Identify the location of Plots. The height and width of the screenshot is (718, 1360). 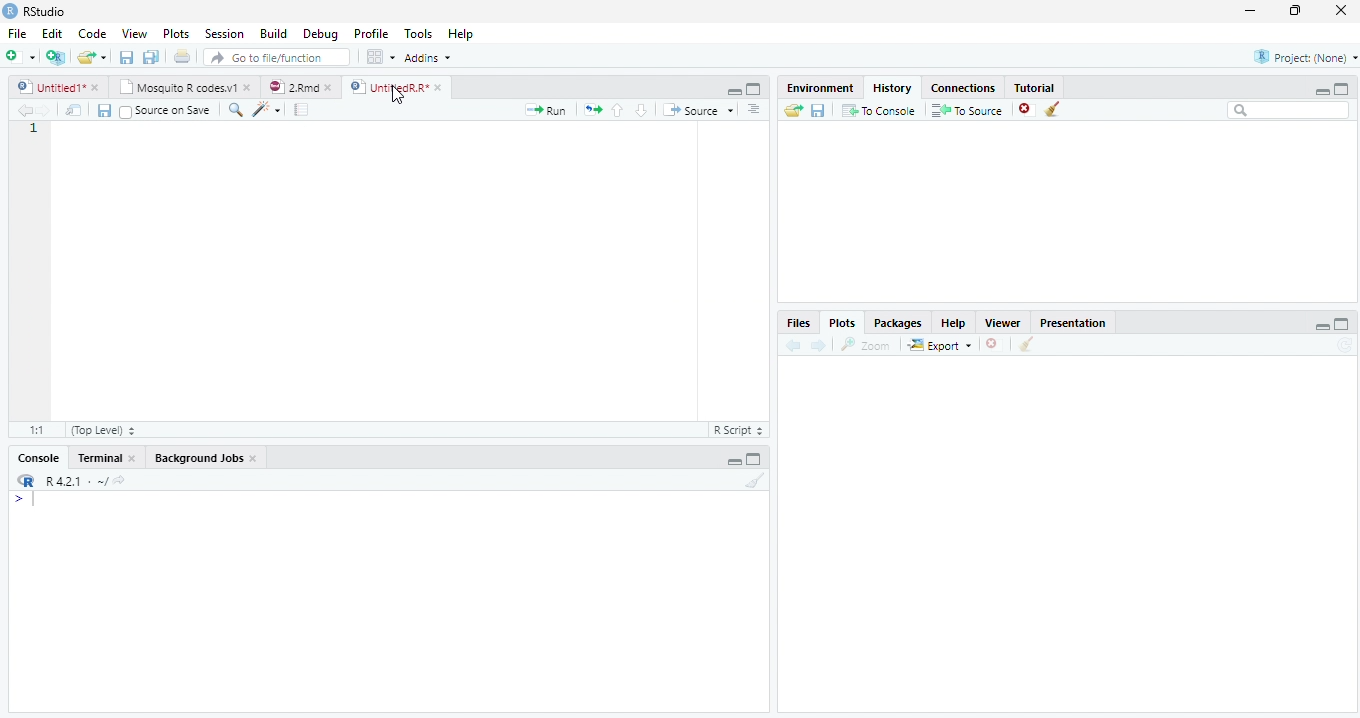
(177, 35).